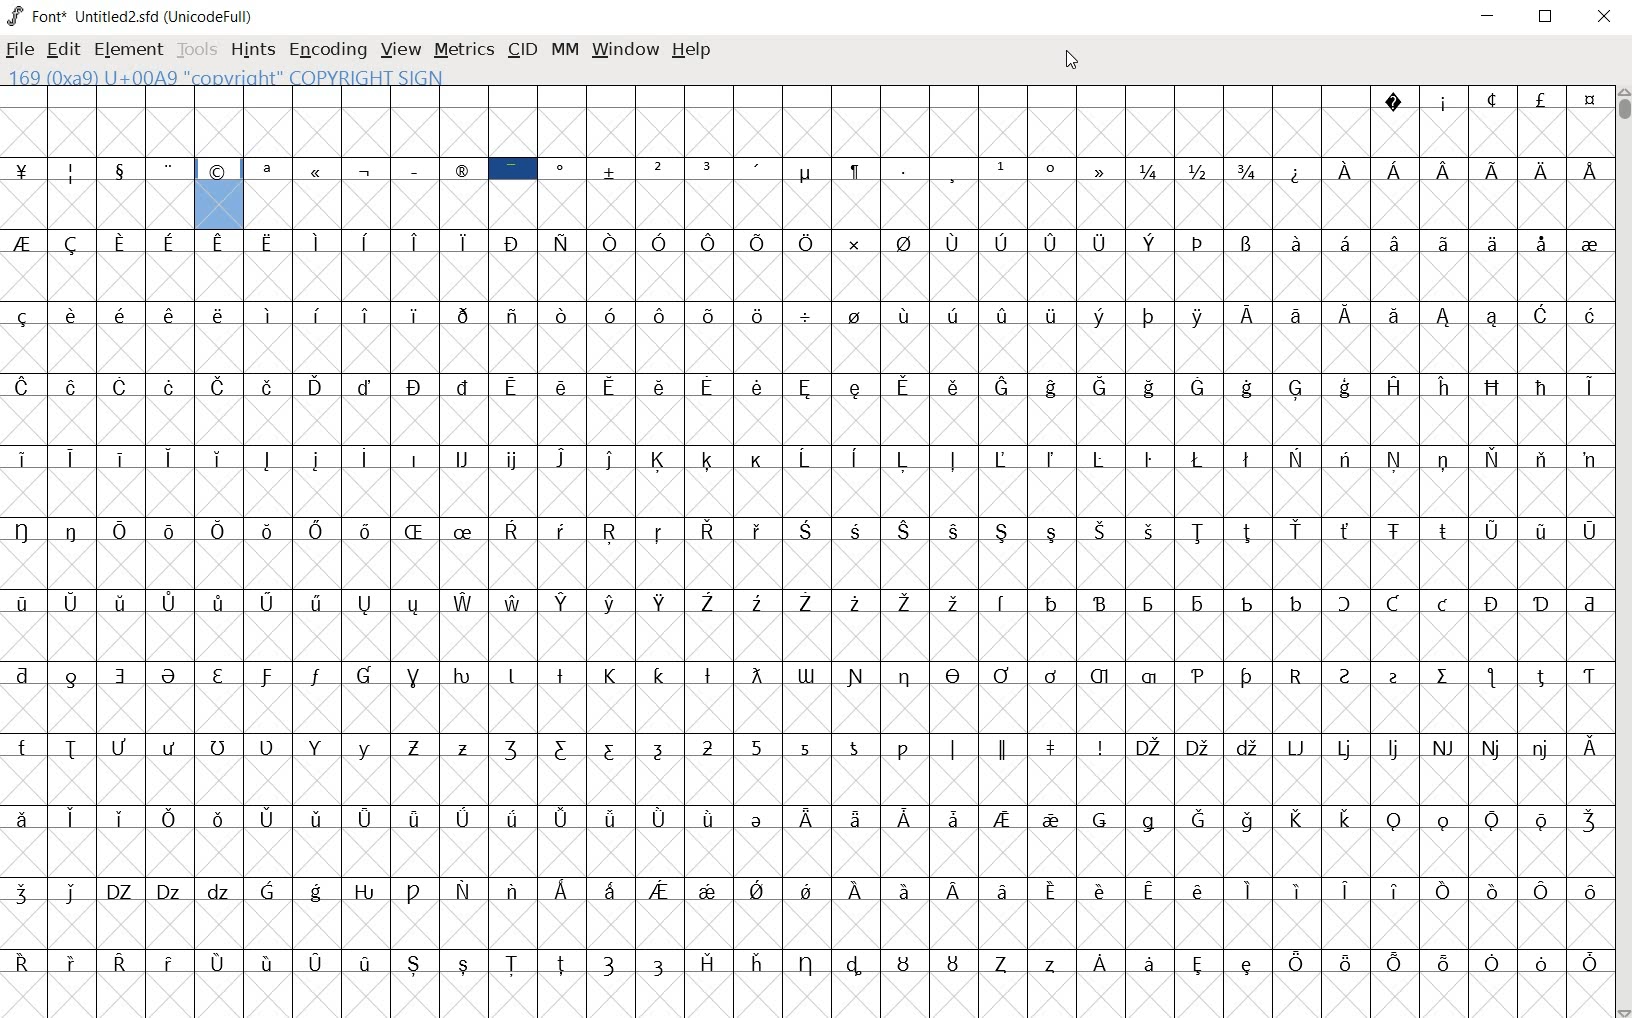  Describe the element at coordinates (220, 191) in the screenshot. I see `169 (0x9a) U+00A9 "copyright" COPYRIGHT SIGN` at that location.